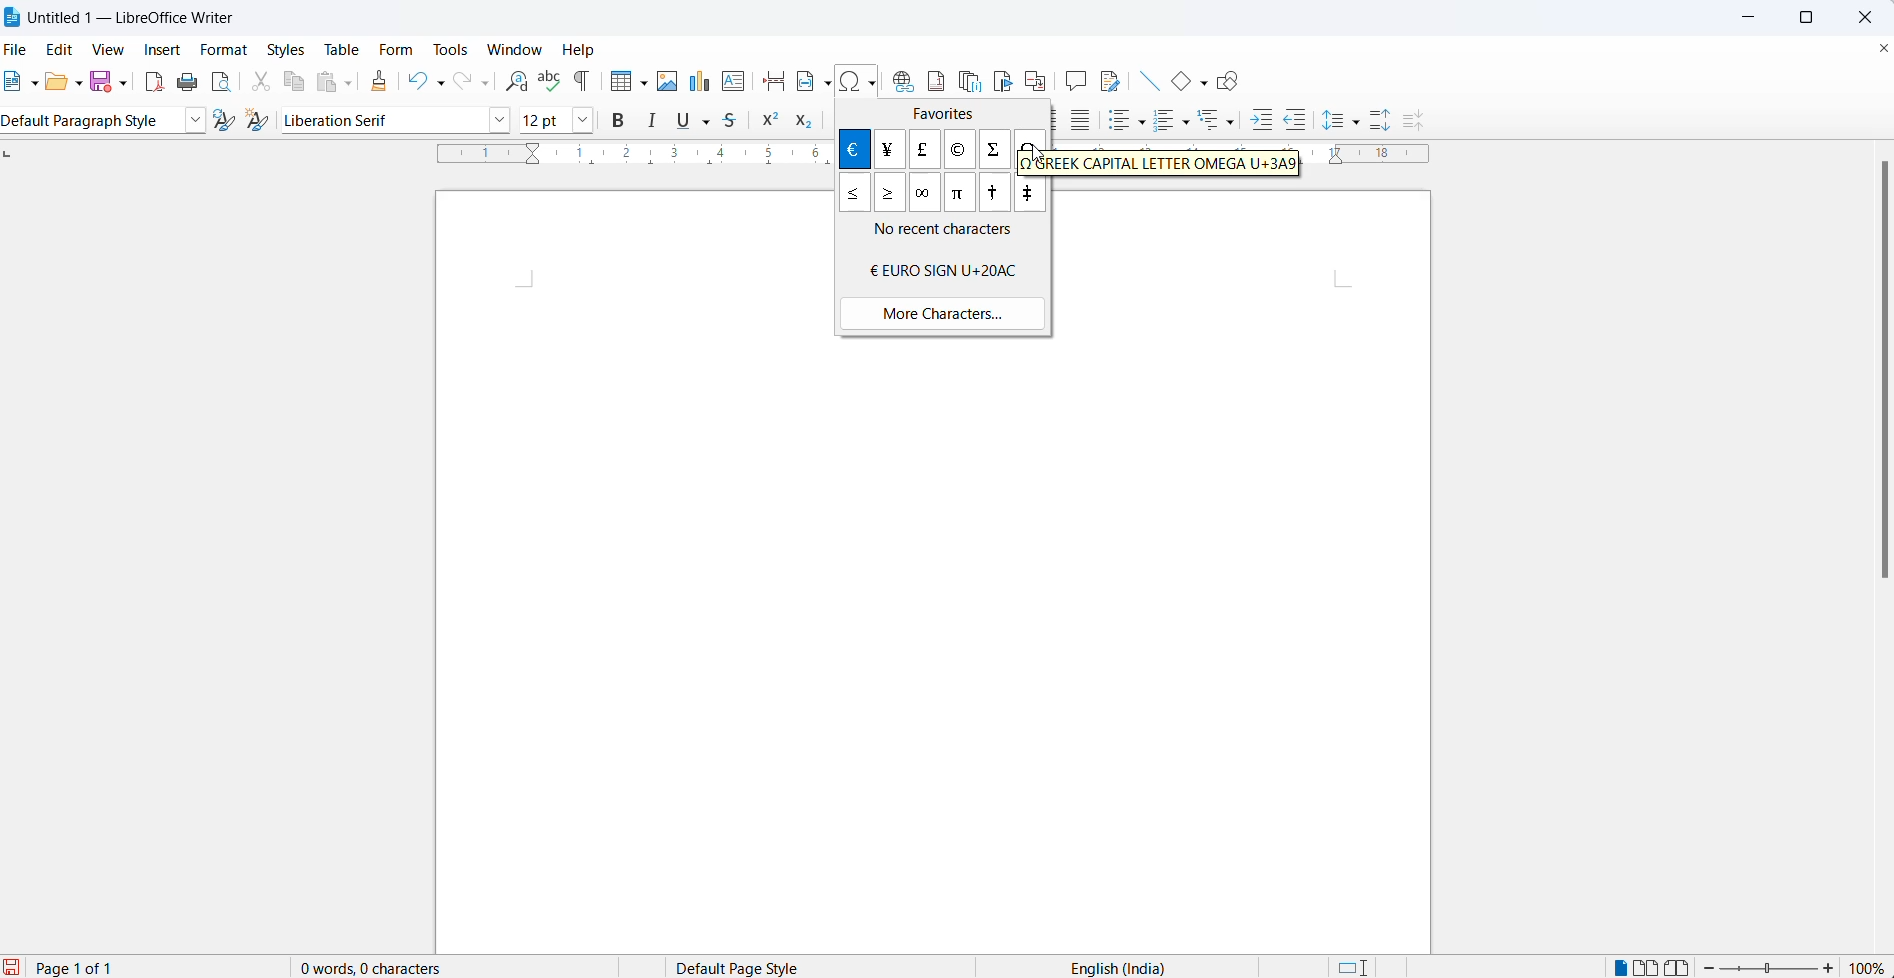 The image size is (1894, 978). I want to click on styles, so click(285, 49).